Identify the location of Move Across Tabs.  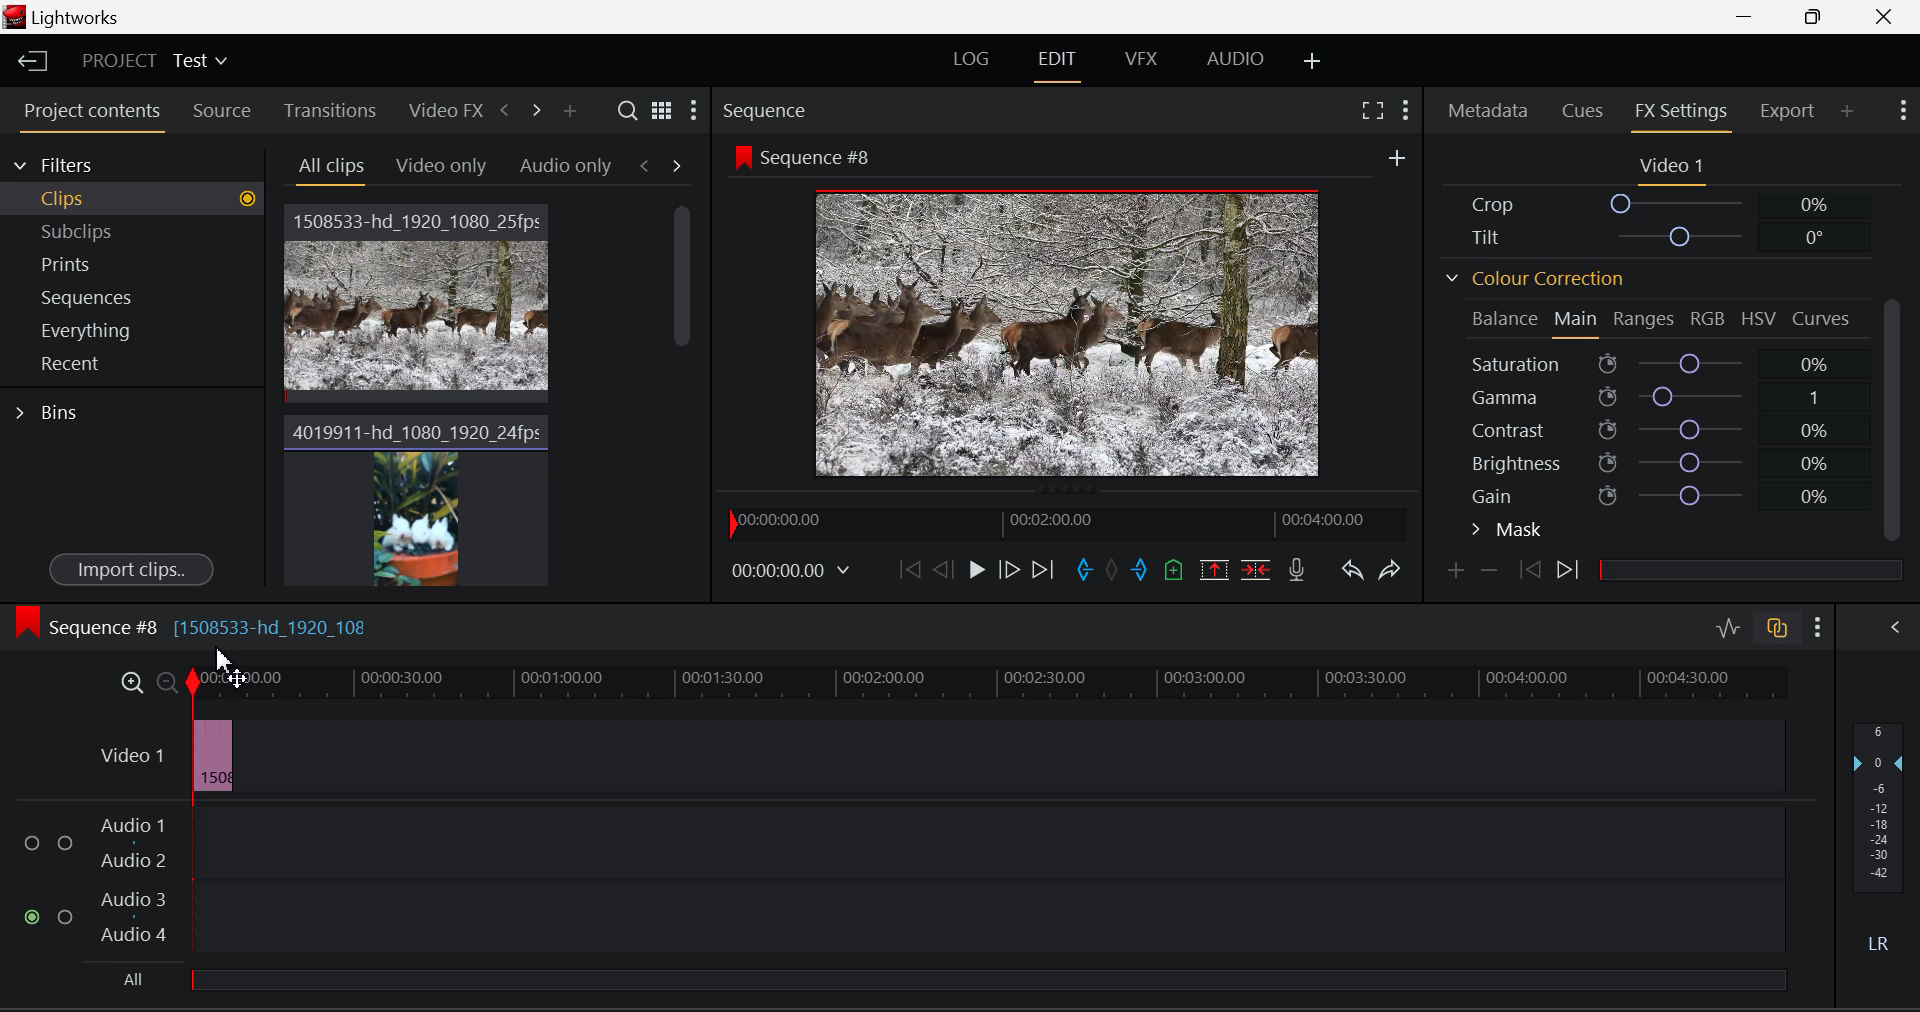
(521, 111).